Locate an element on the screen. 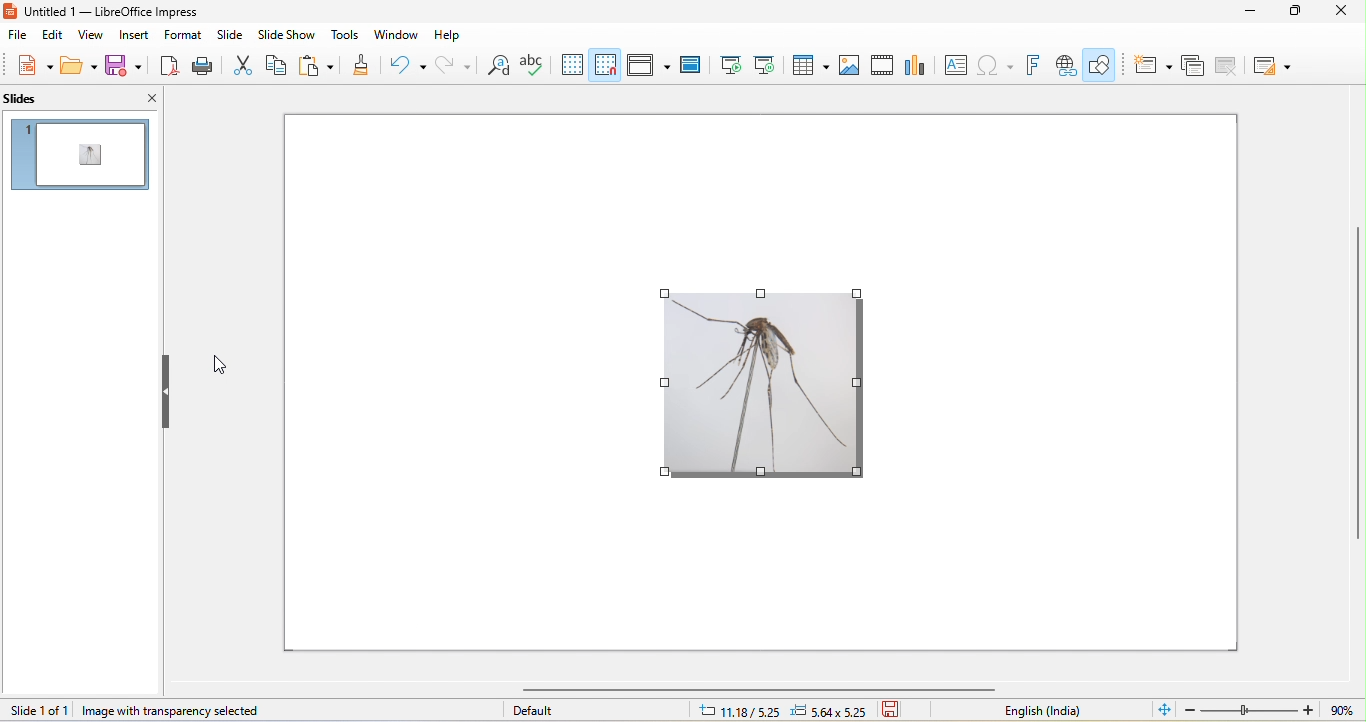 This screenshot has width=1366, height=722. redo is located at coordinates (454, 65).